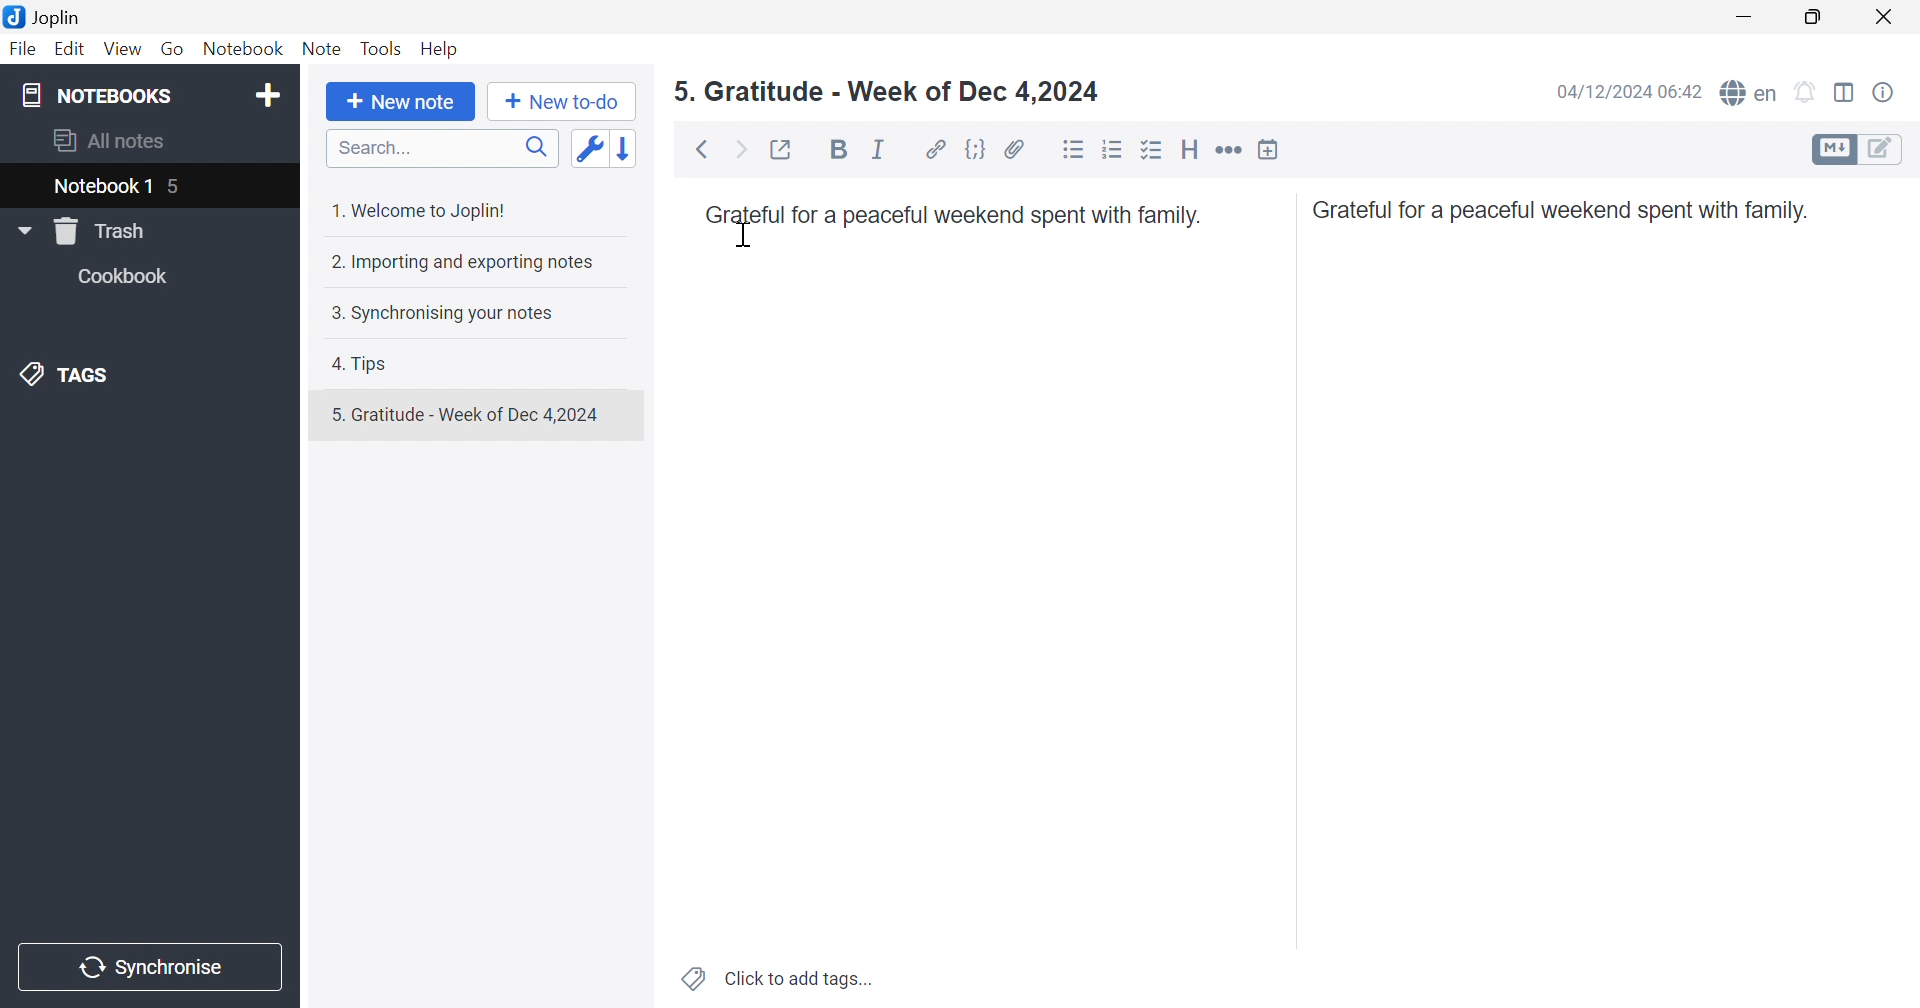 The image size is (1920, 1008). I want to click on Restore Down, so click(1816, 19).